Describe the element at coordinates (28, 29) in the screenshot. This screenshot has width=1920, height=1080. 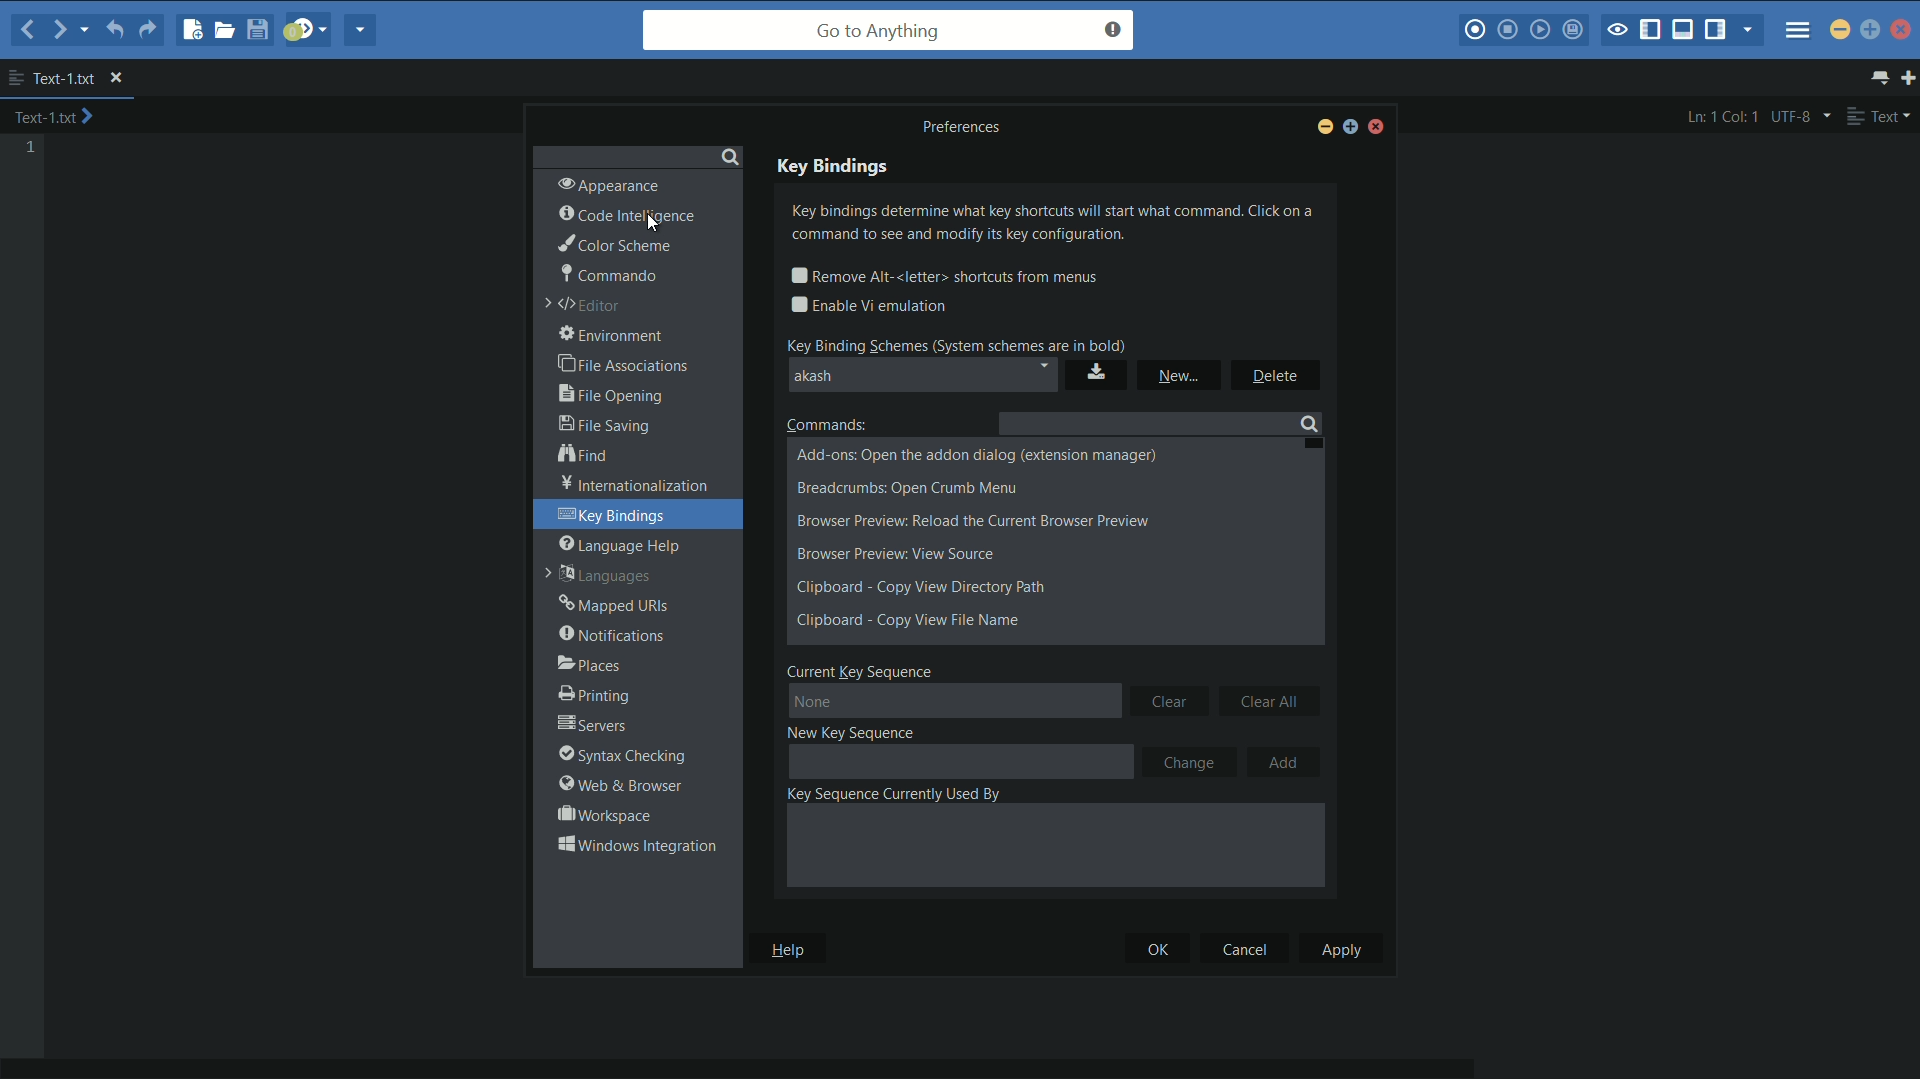
I see `back` at that location.